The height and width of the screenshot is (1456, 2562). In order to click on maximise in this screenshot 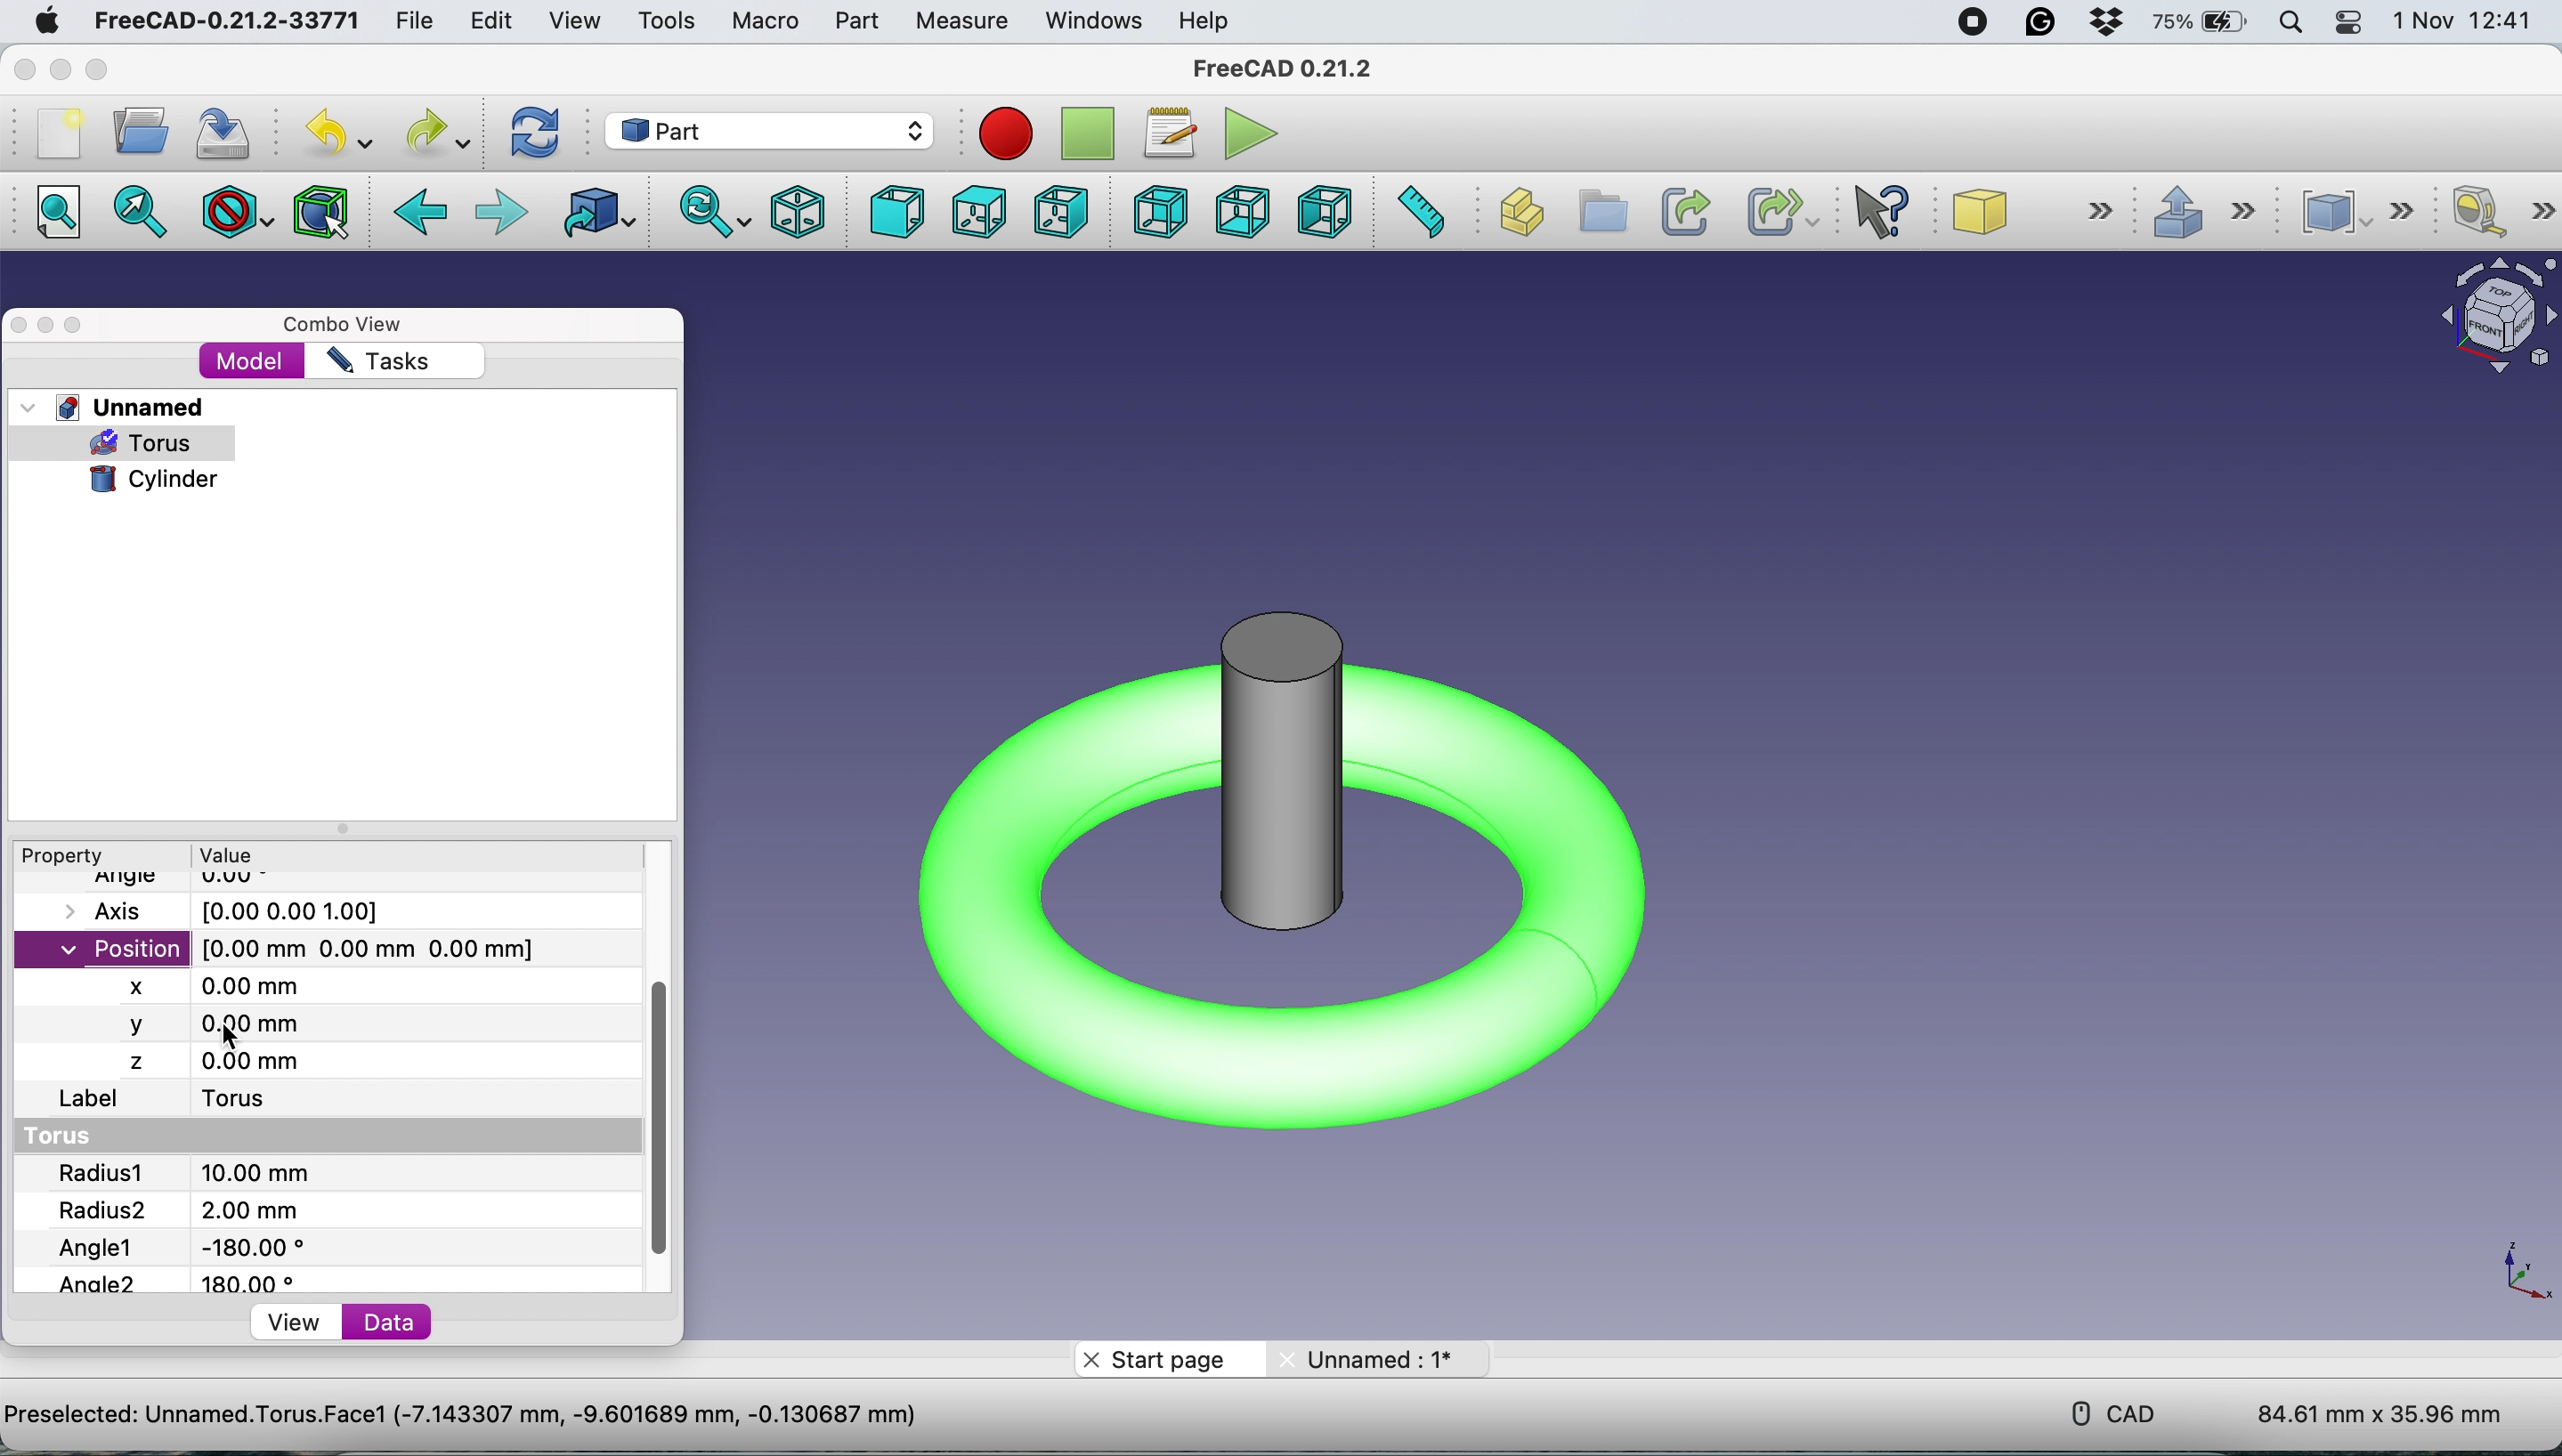, I will do `click(100, 72)`.